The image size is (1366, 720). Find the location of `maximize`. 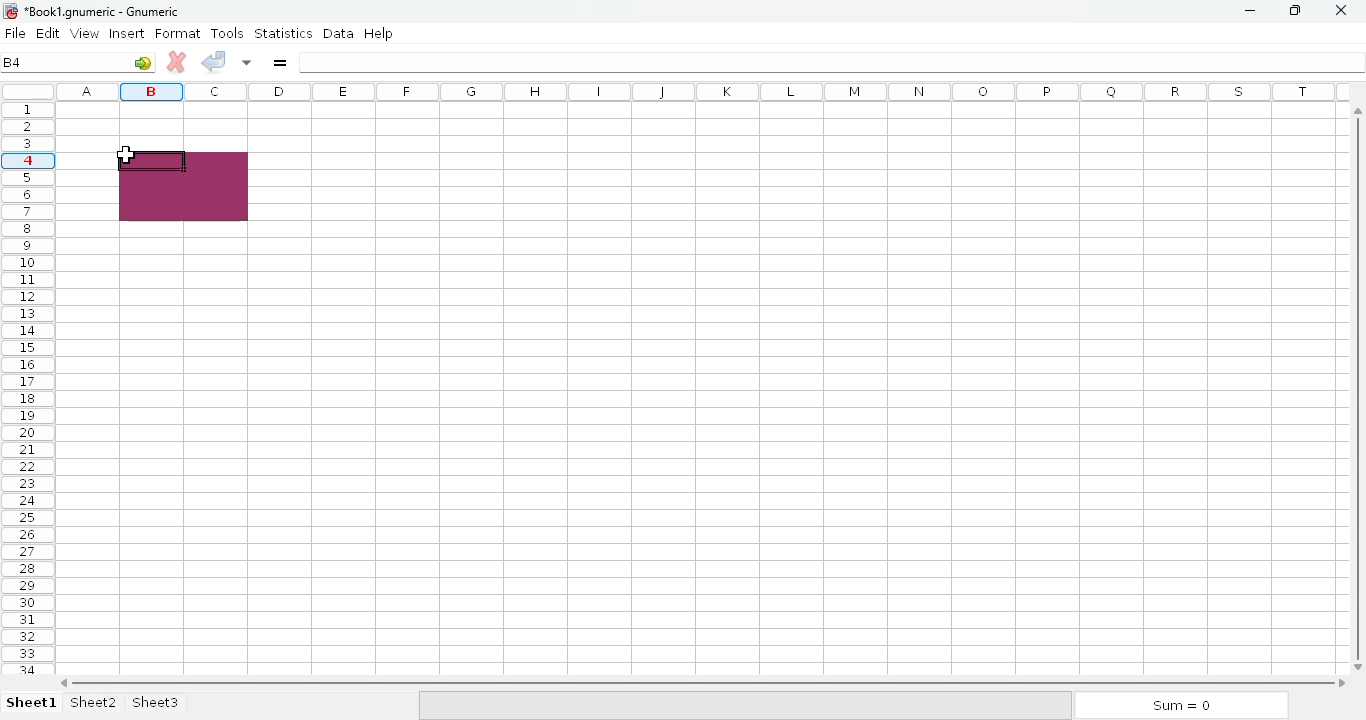

maximize is located at coordinates (1293, 10).